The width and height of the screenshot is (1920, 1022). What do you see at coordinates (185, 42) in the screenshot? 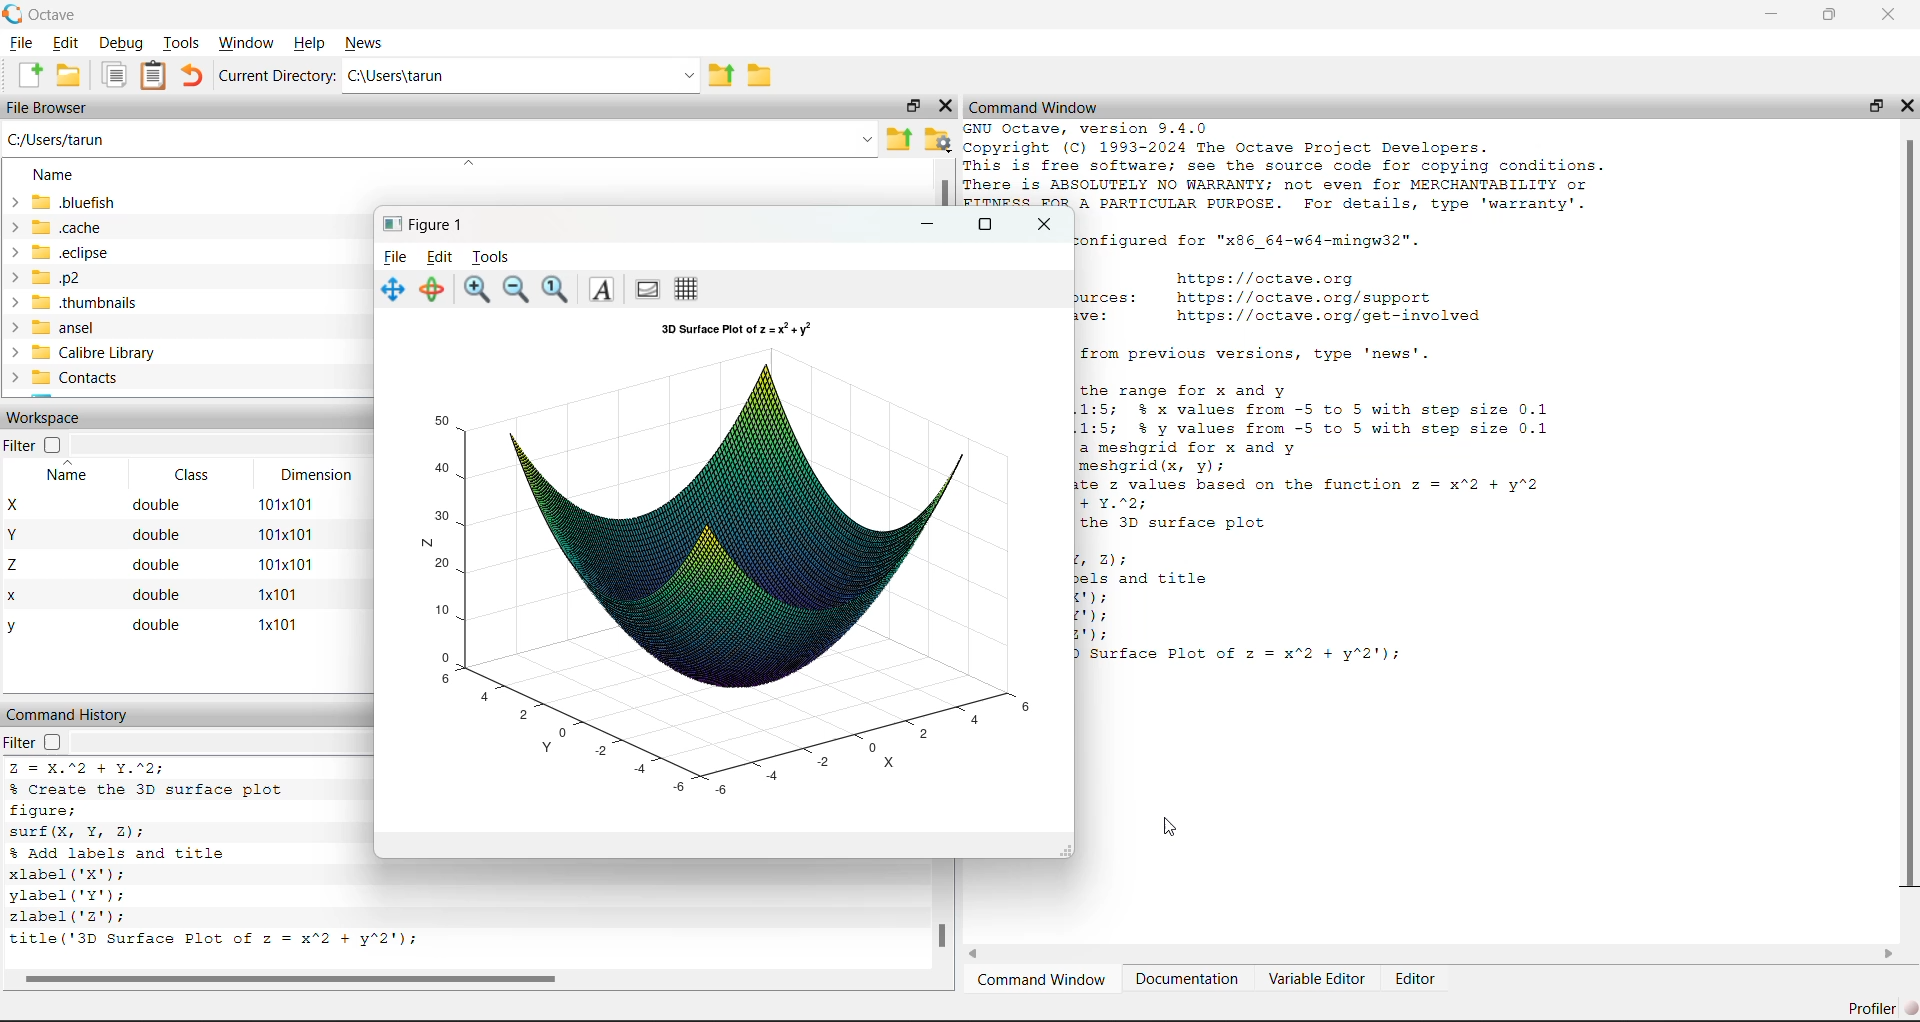
I see `Tools` at bounding box center [185, 42].